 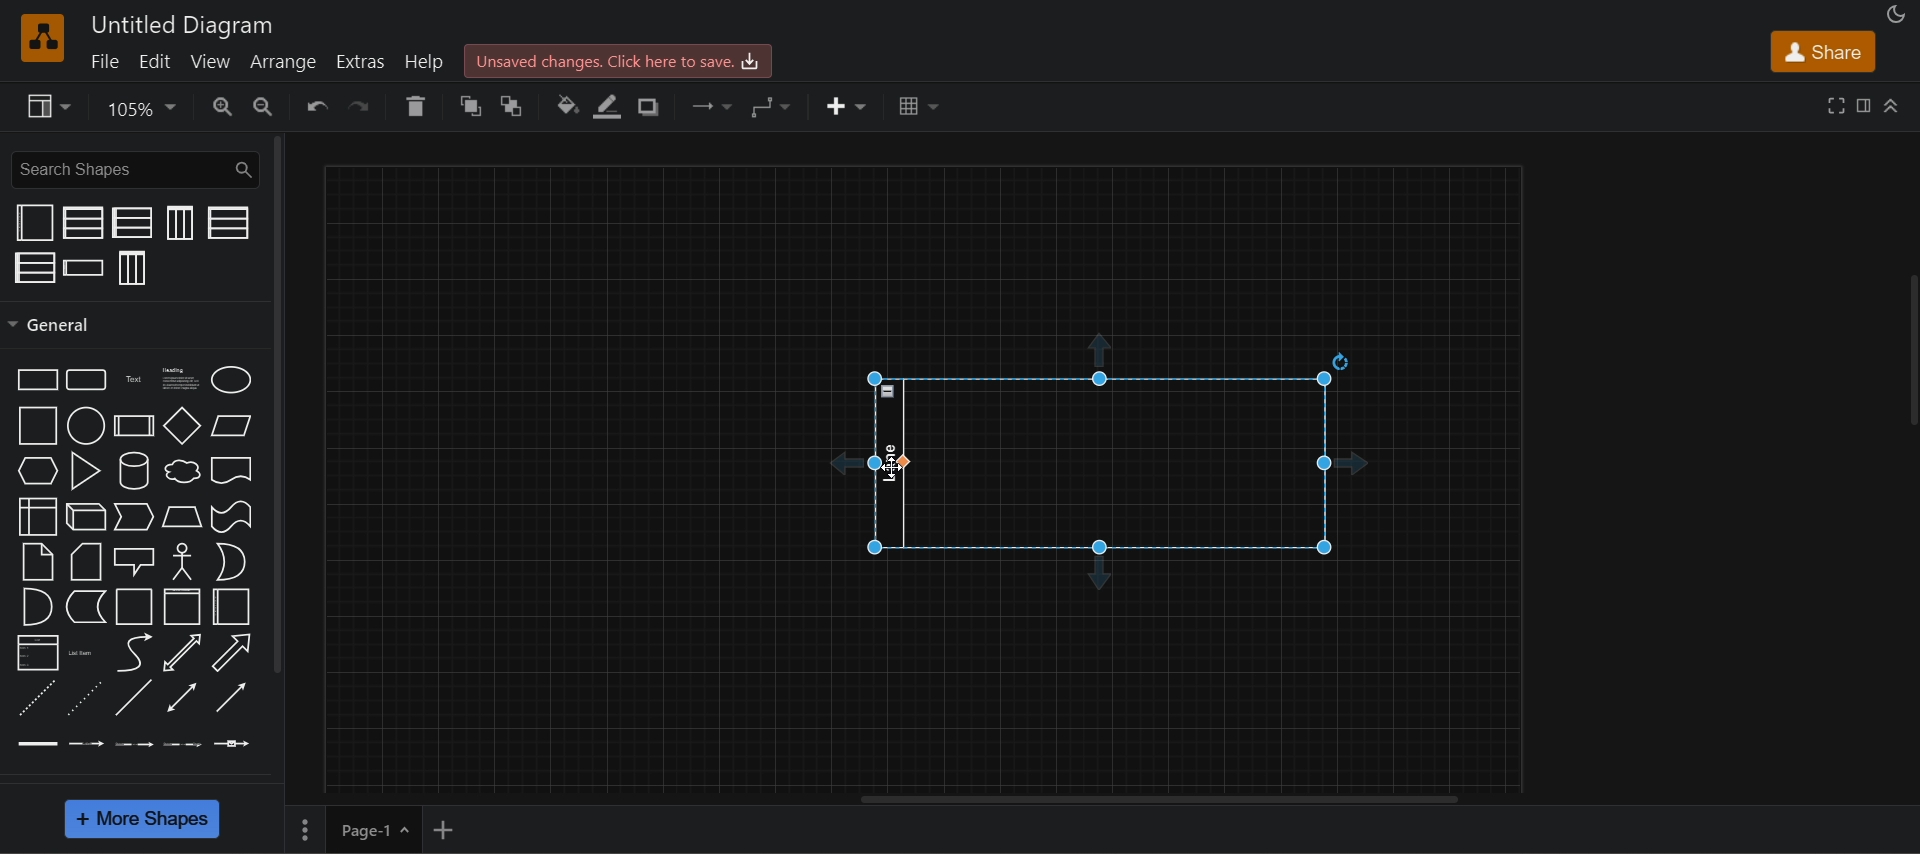 I want to click on page 1, so click(x=374, y=830).